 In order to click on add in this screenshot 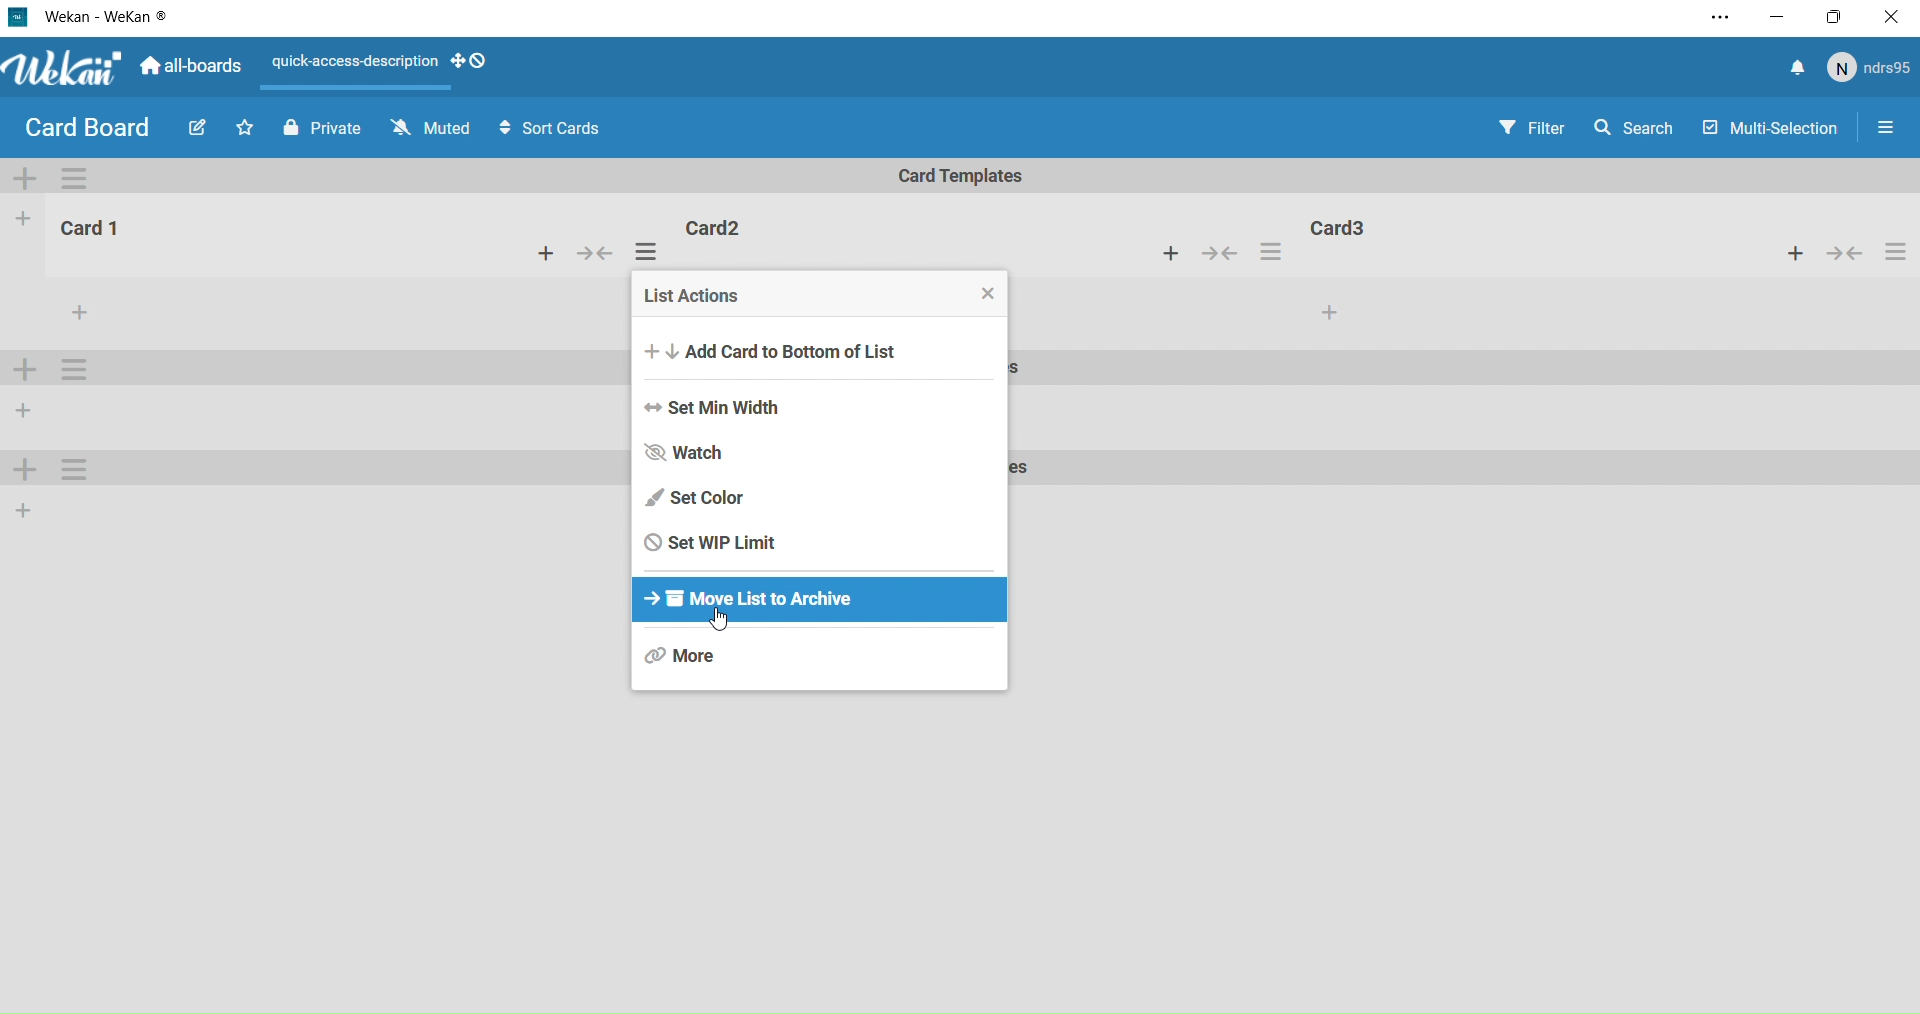, I will do `click(1321, 312)`.